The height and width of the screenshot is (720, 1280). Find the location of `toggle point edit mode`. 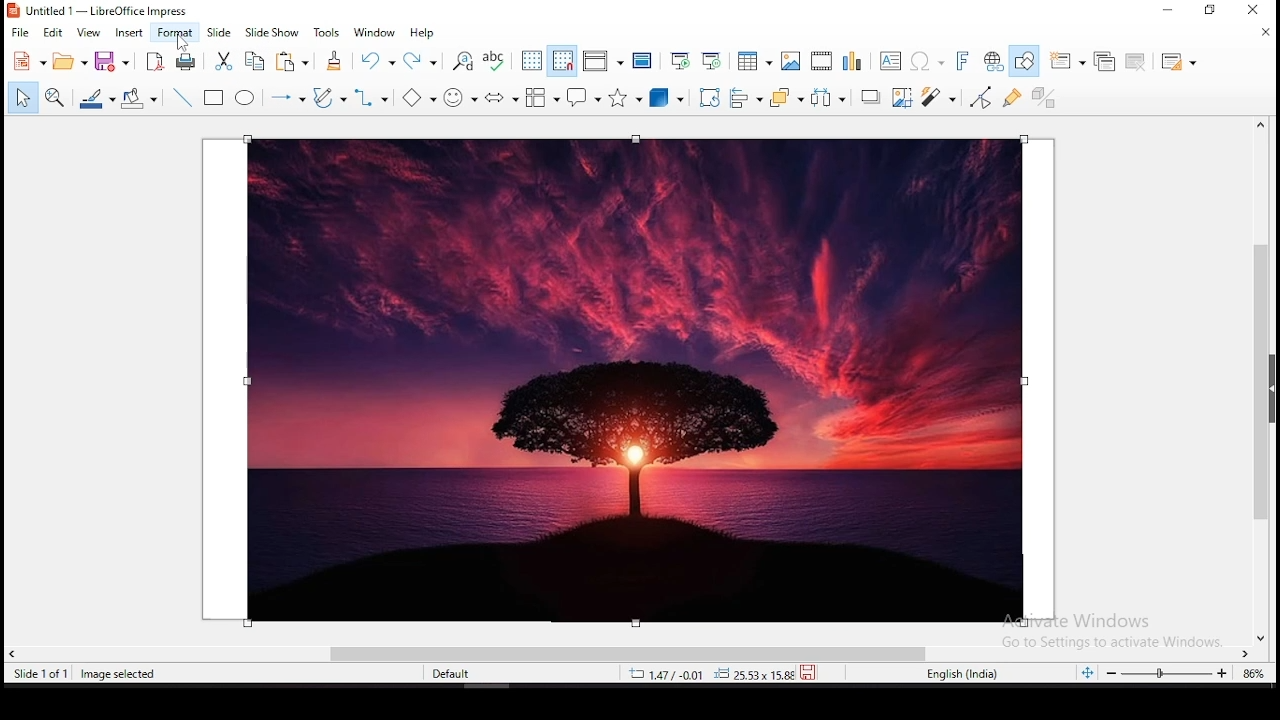

toggle point edit mode is located at coordinates (980, 97).